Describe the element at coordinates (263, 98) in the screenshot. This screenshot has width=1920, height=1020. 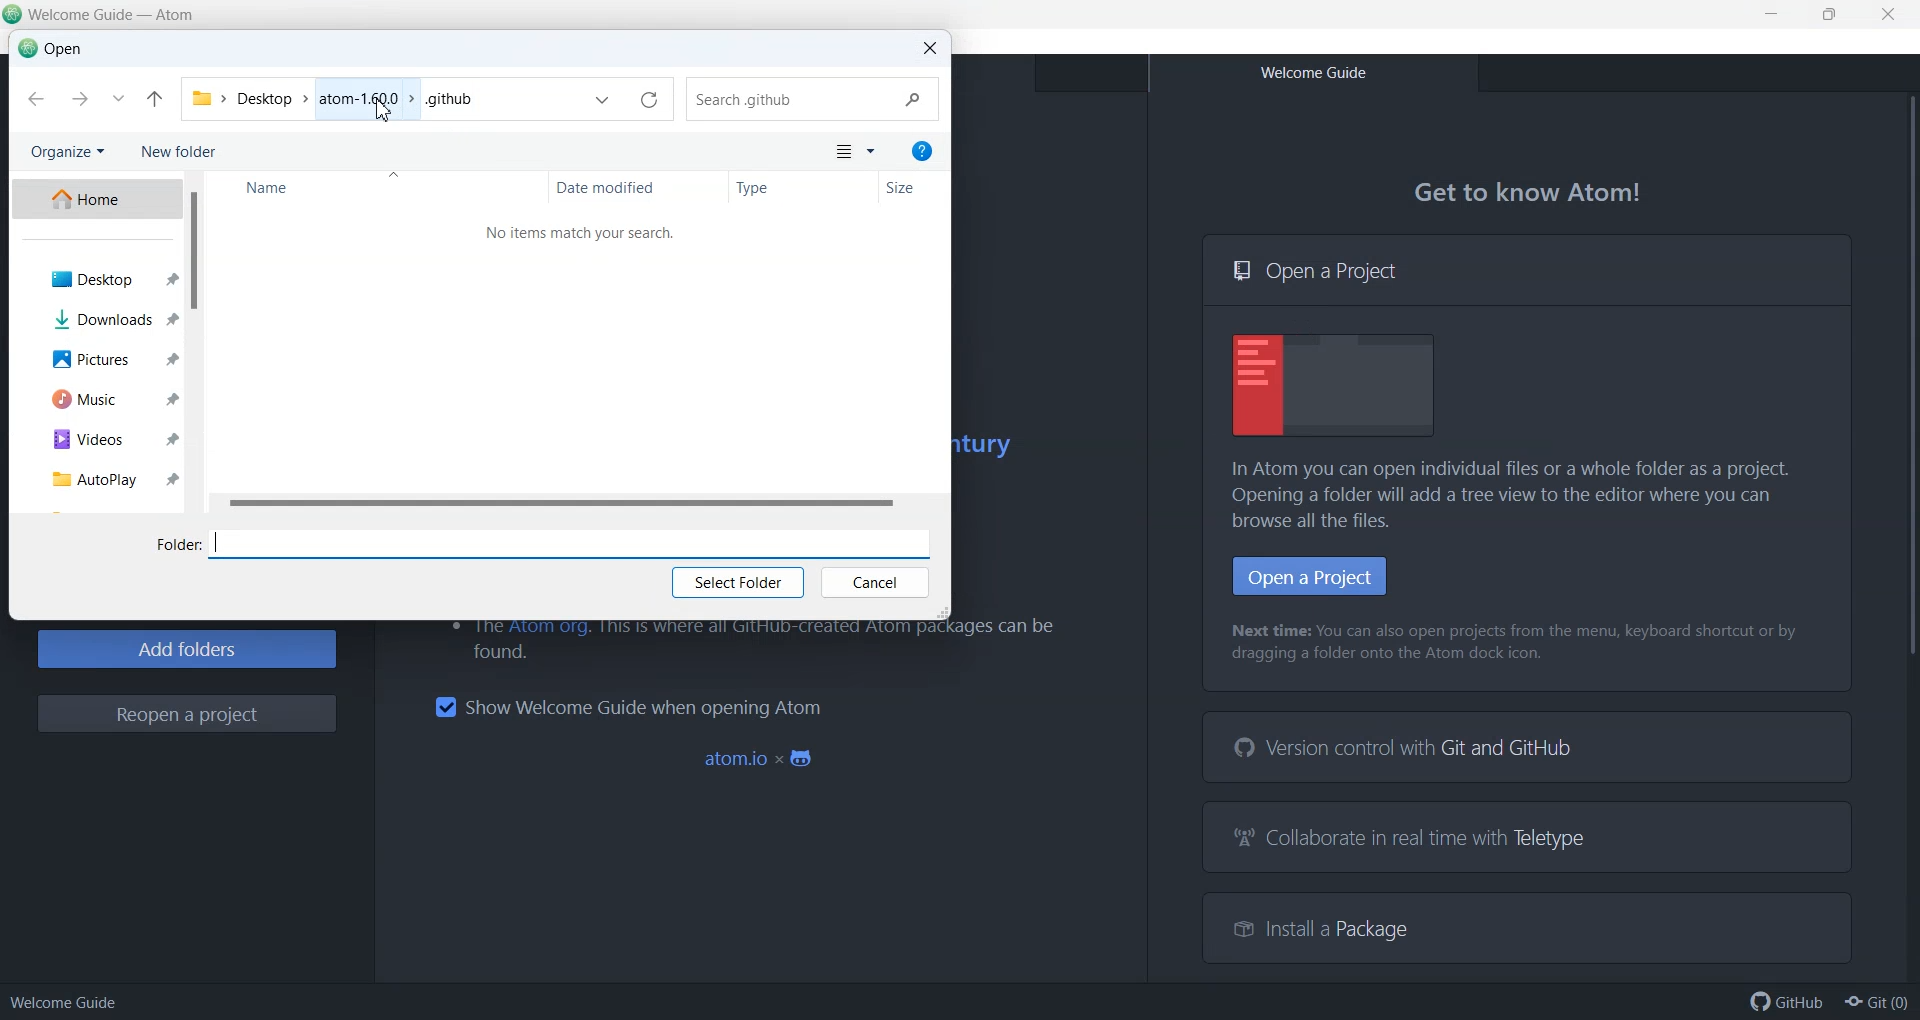
I see `Desktop` at that location.